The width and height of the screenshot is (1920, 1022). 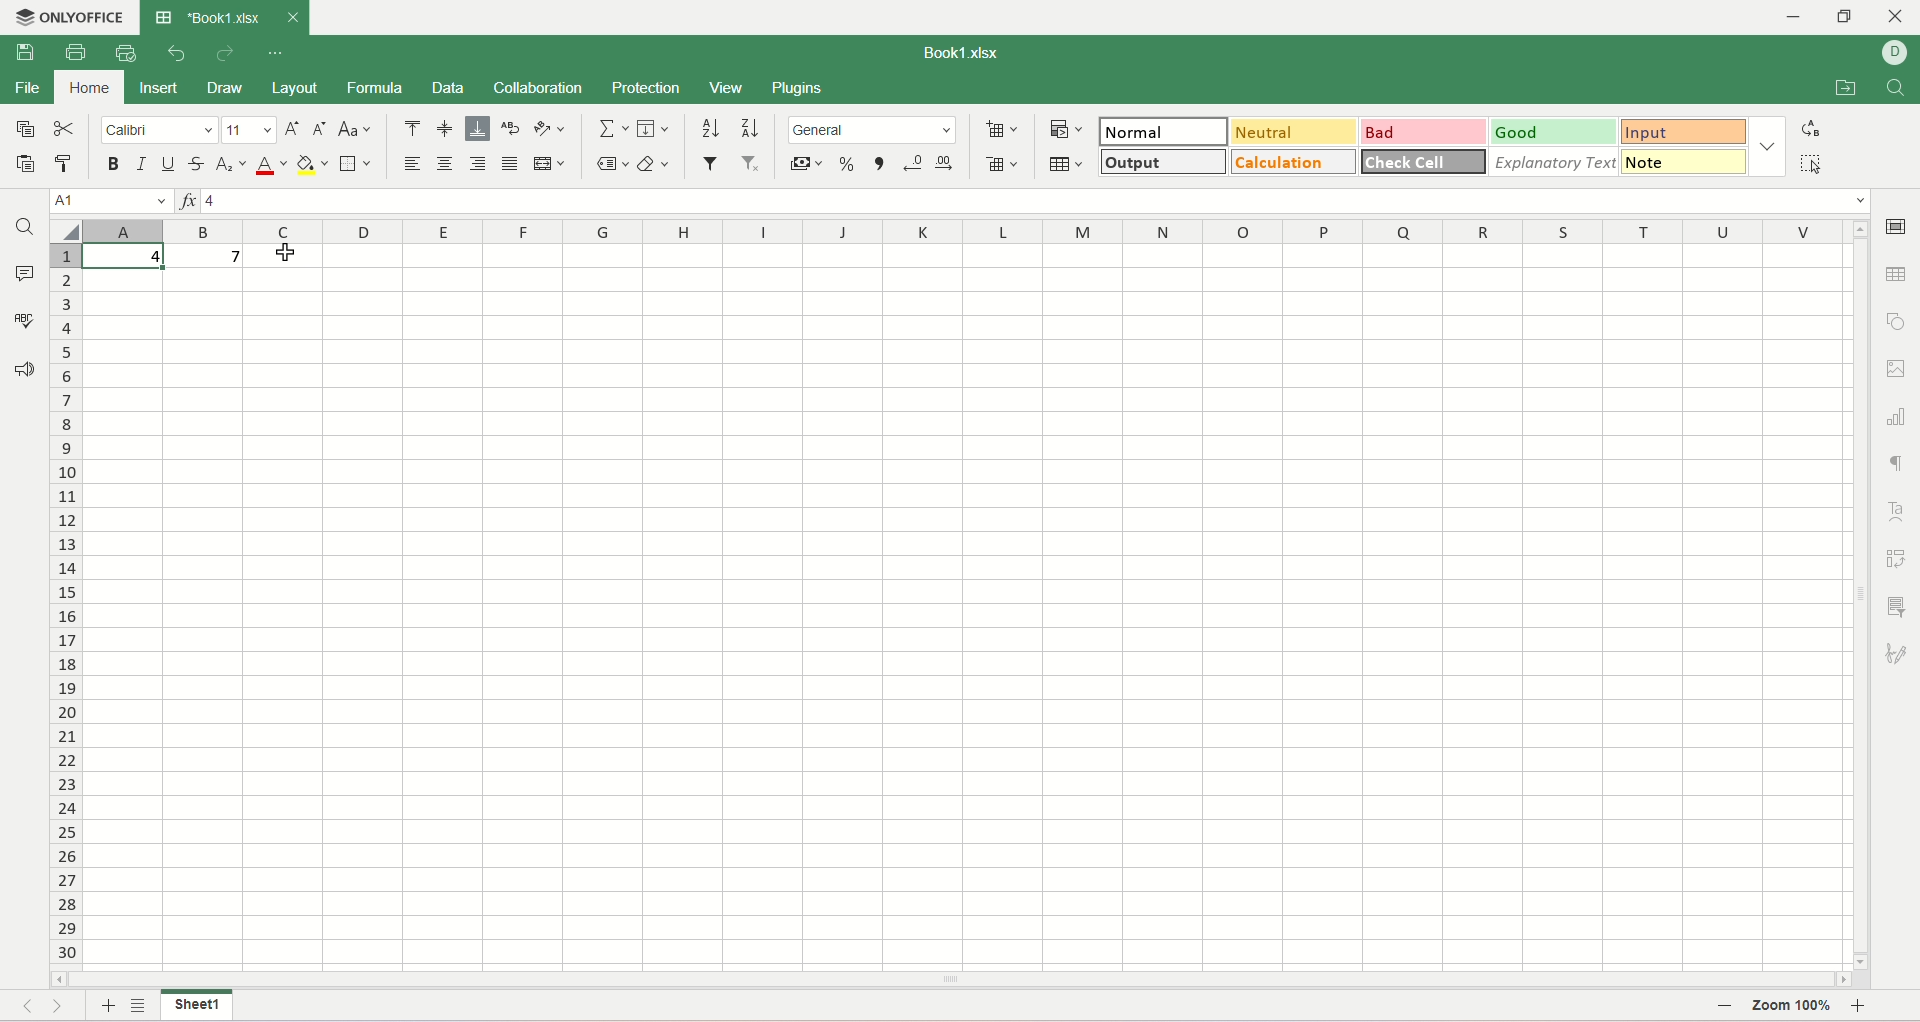 What do you see at coordinates (104, 1006) in the screenshot?
I see `add sheet` at bounding box center [104, 1006].